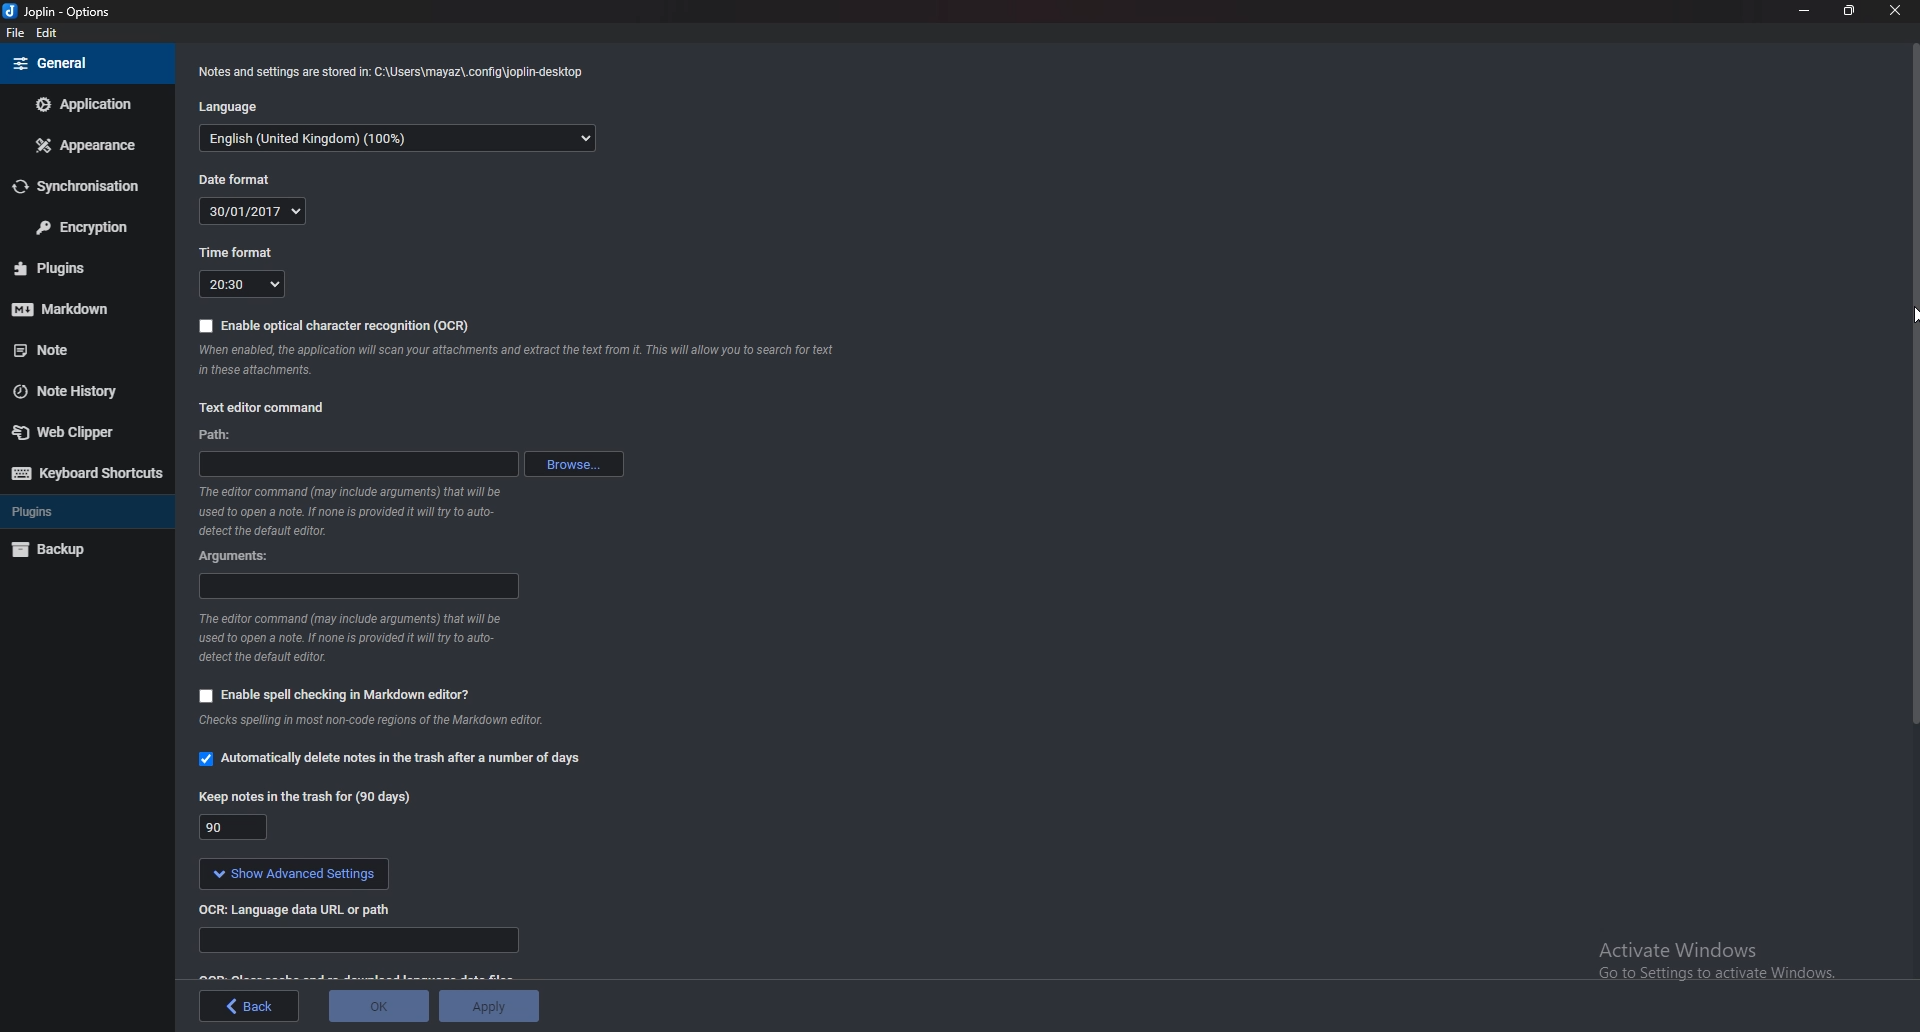  I want to click on joplin, so click(61, 12).